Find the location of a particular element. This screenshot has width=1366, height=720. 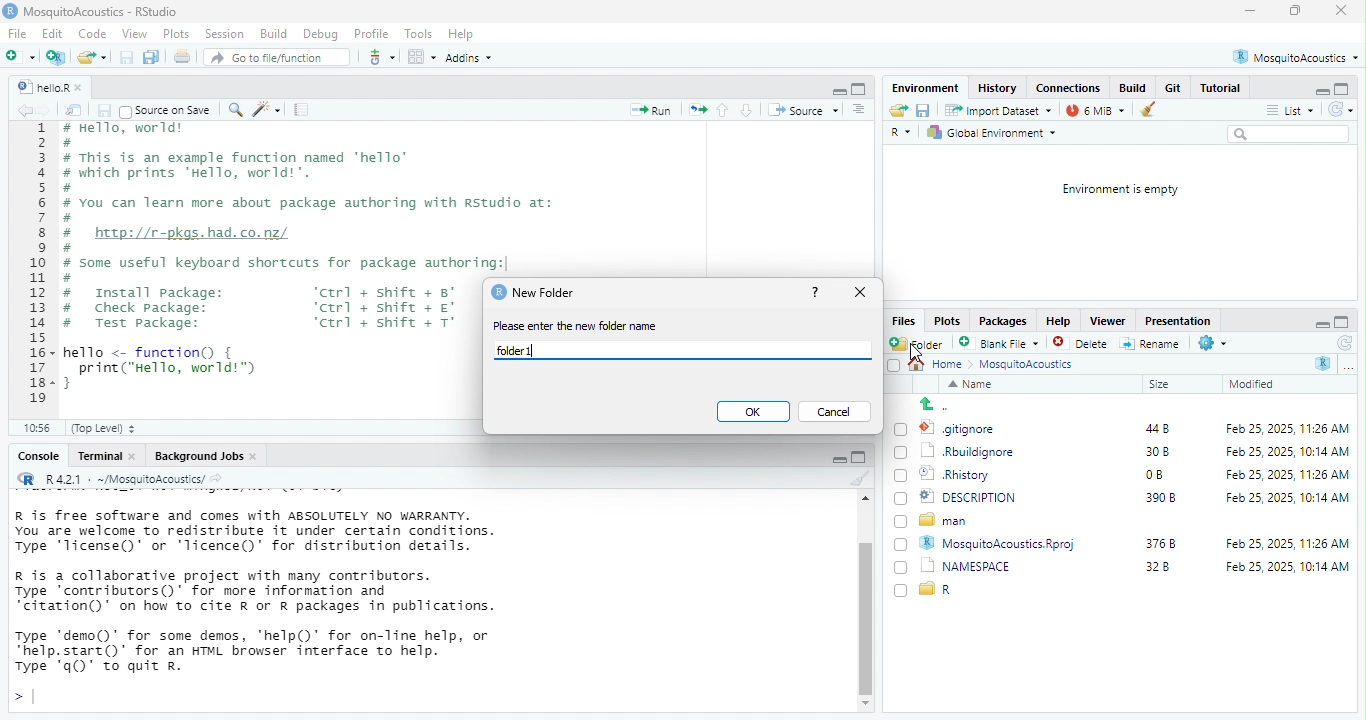

‘Background Jobs is located at coordinates (198, 456).